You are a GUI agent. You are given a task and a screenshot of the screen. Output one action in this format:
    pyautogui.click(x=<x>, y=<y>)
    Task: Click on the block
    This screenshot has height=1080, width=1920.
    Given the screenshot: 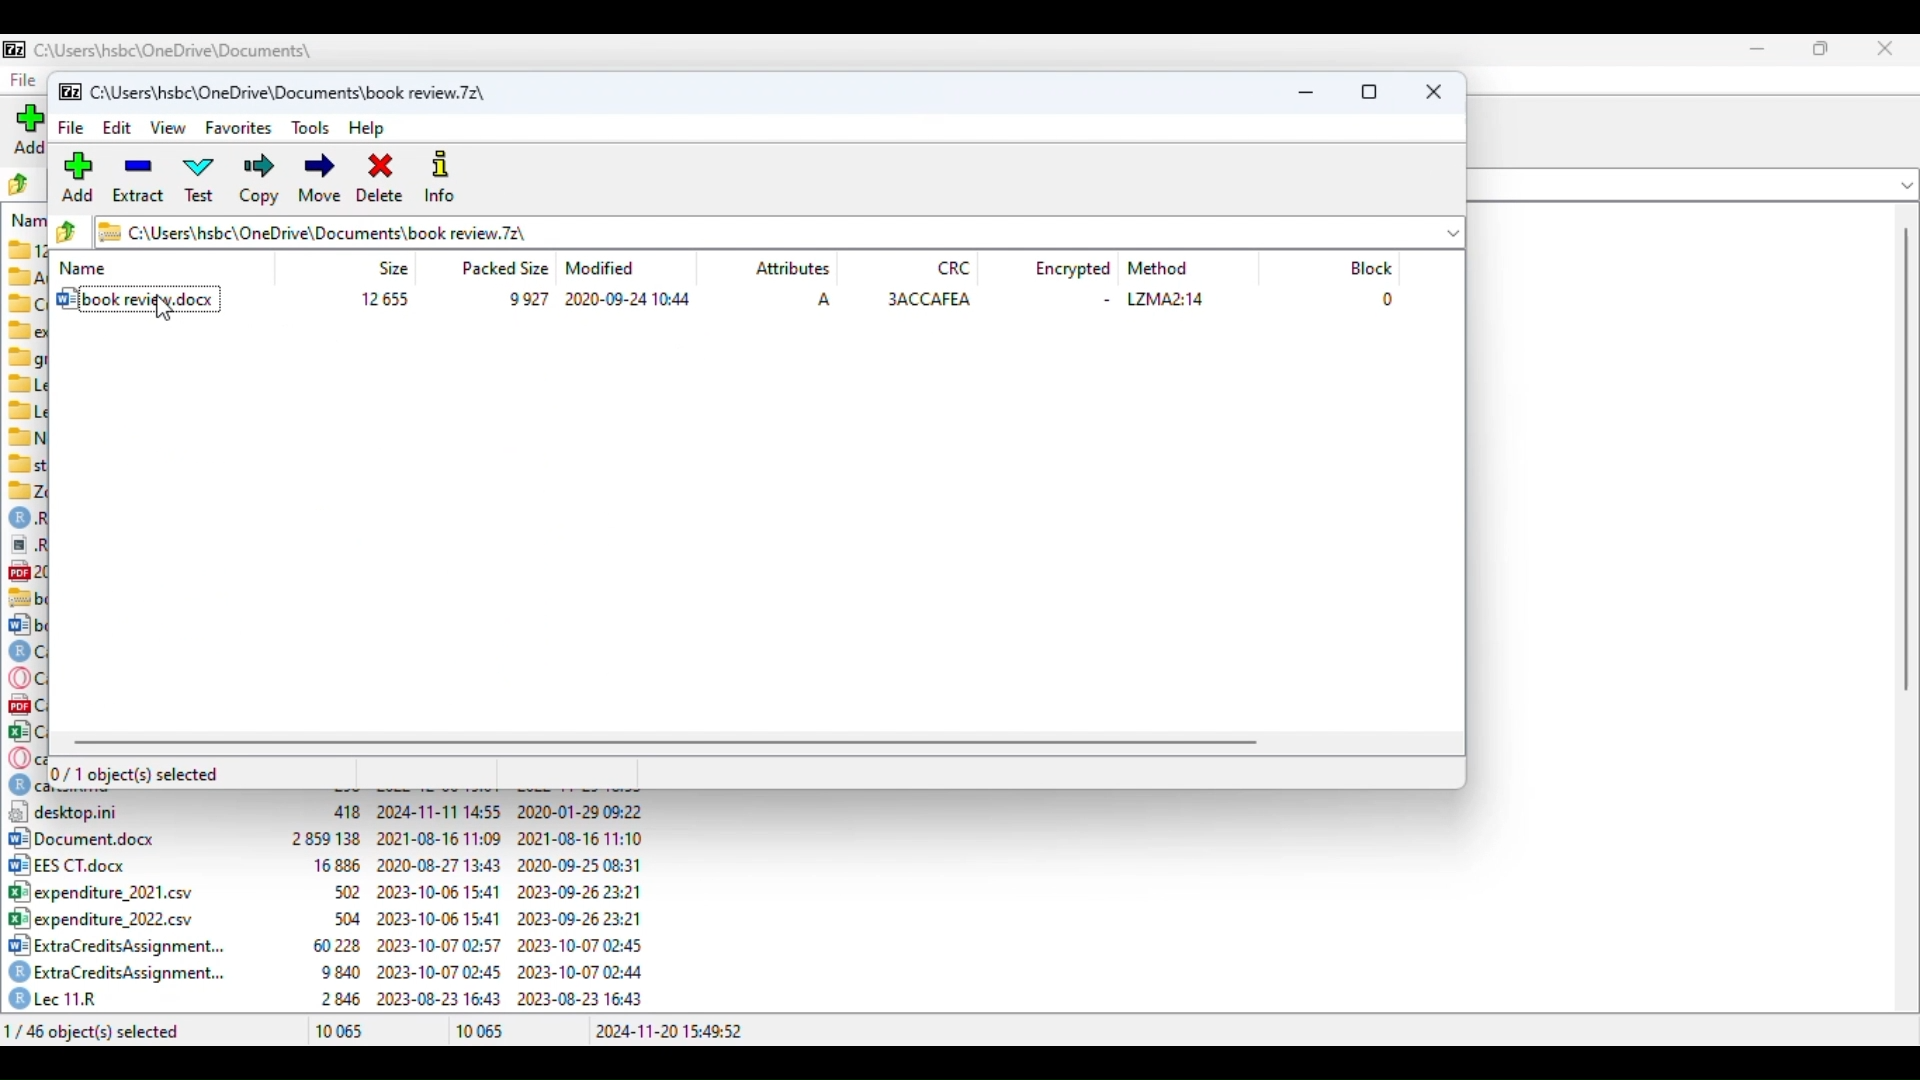 What is the action you would take?
    pyautogui.click(x=1370, y=268)
    